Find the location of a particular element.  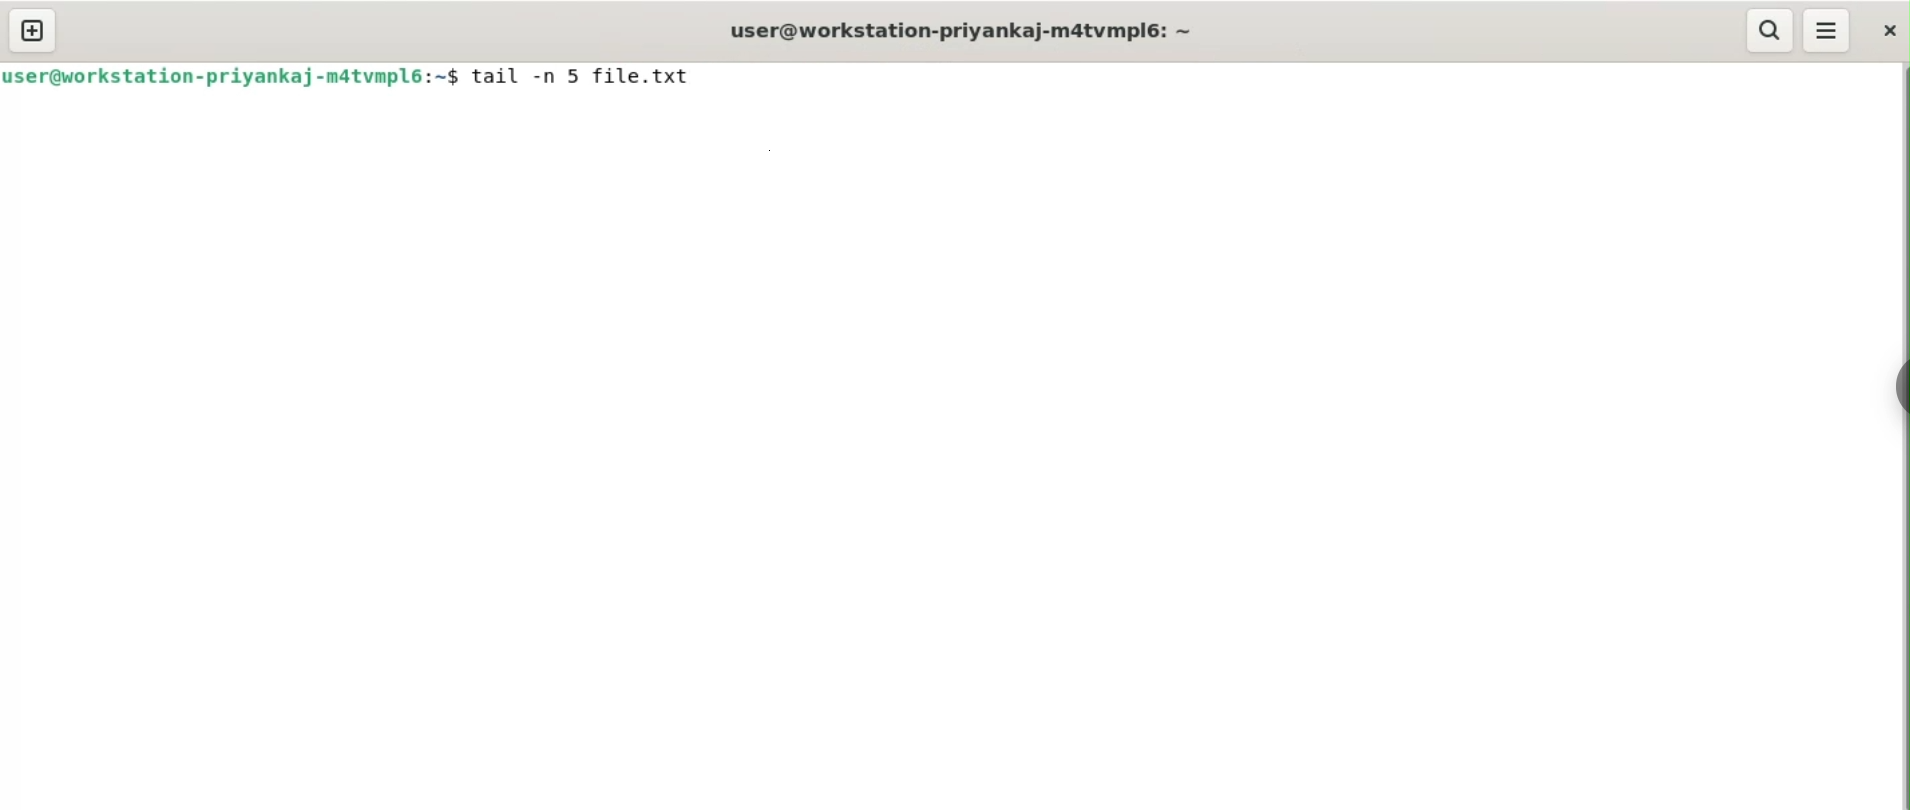

menu is located at coordinates (1828, 31).